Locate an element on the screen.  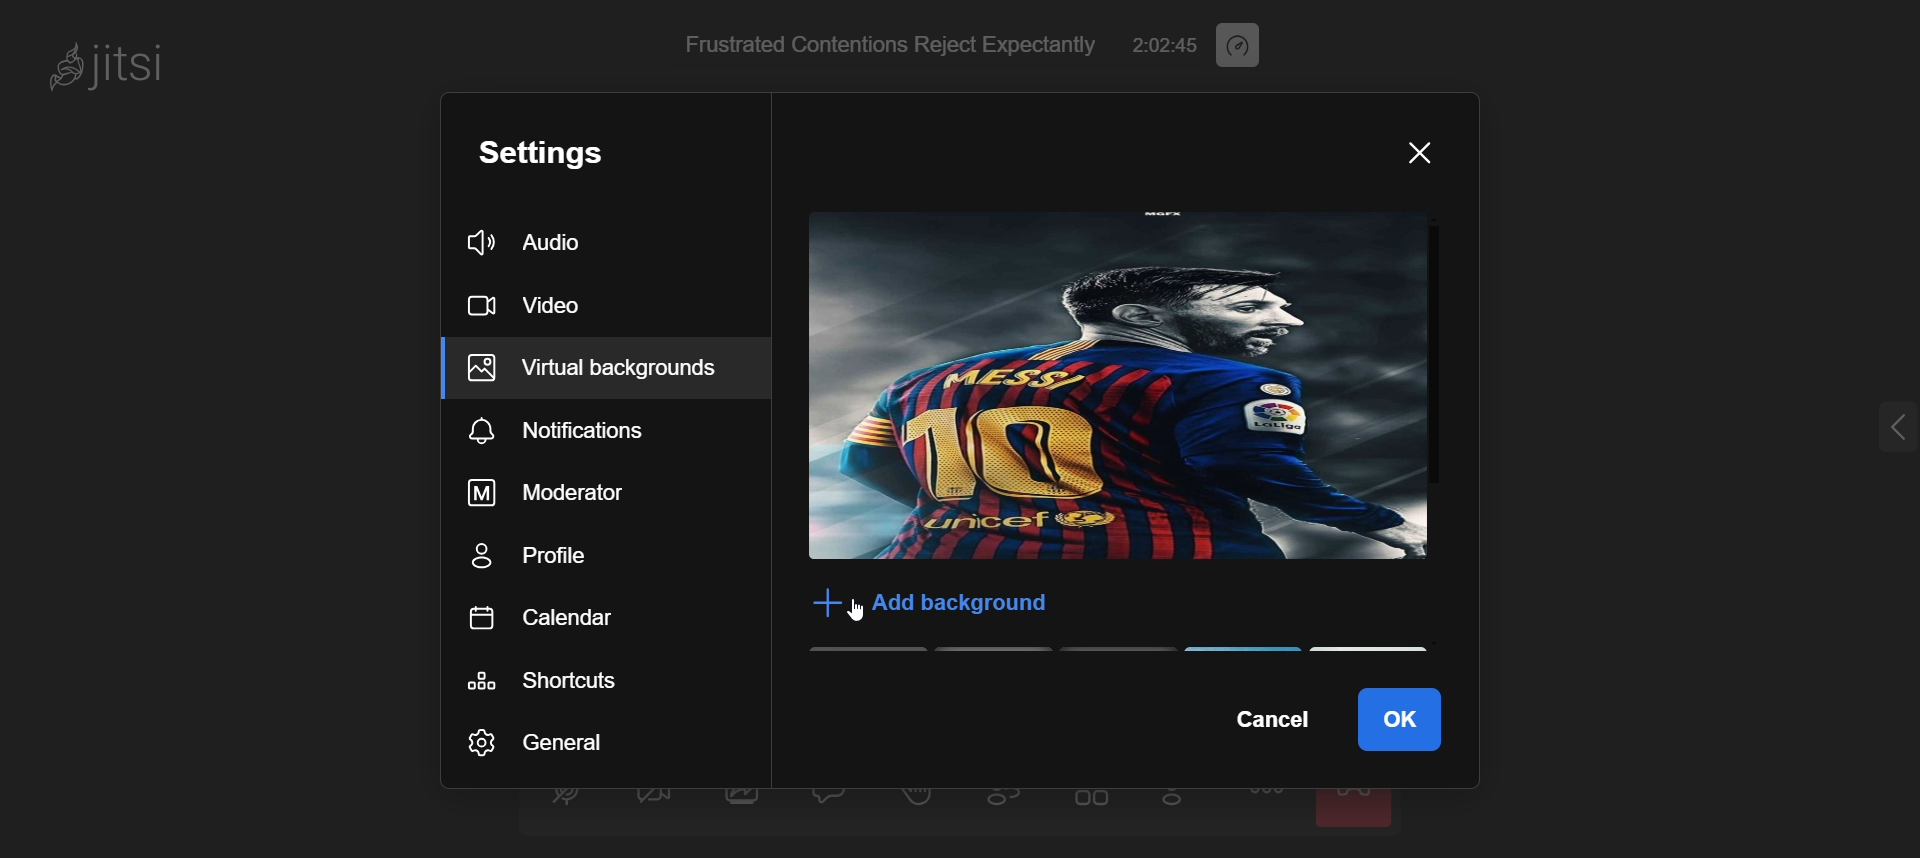
ok is located at coordinates (1399, 719).